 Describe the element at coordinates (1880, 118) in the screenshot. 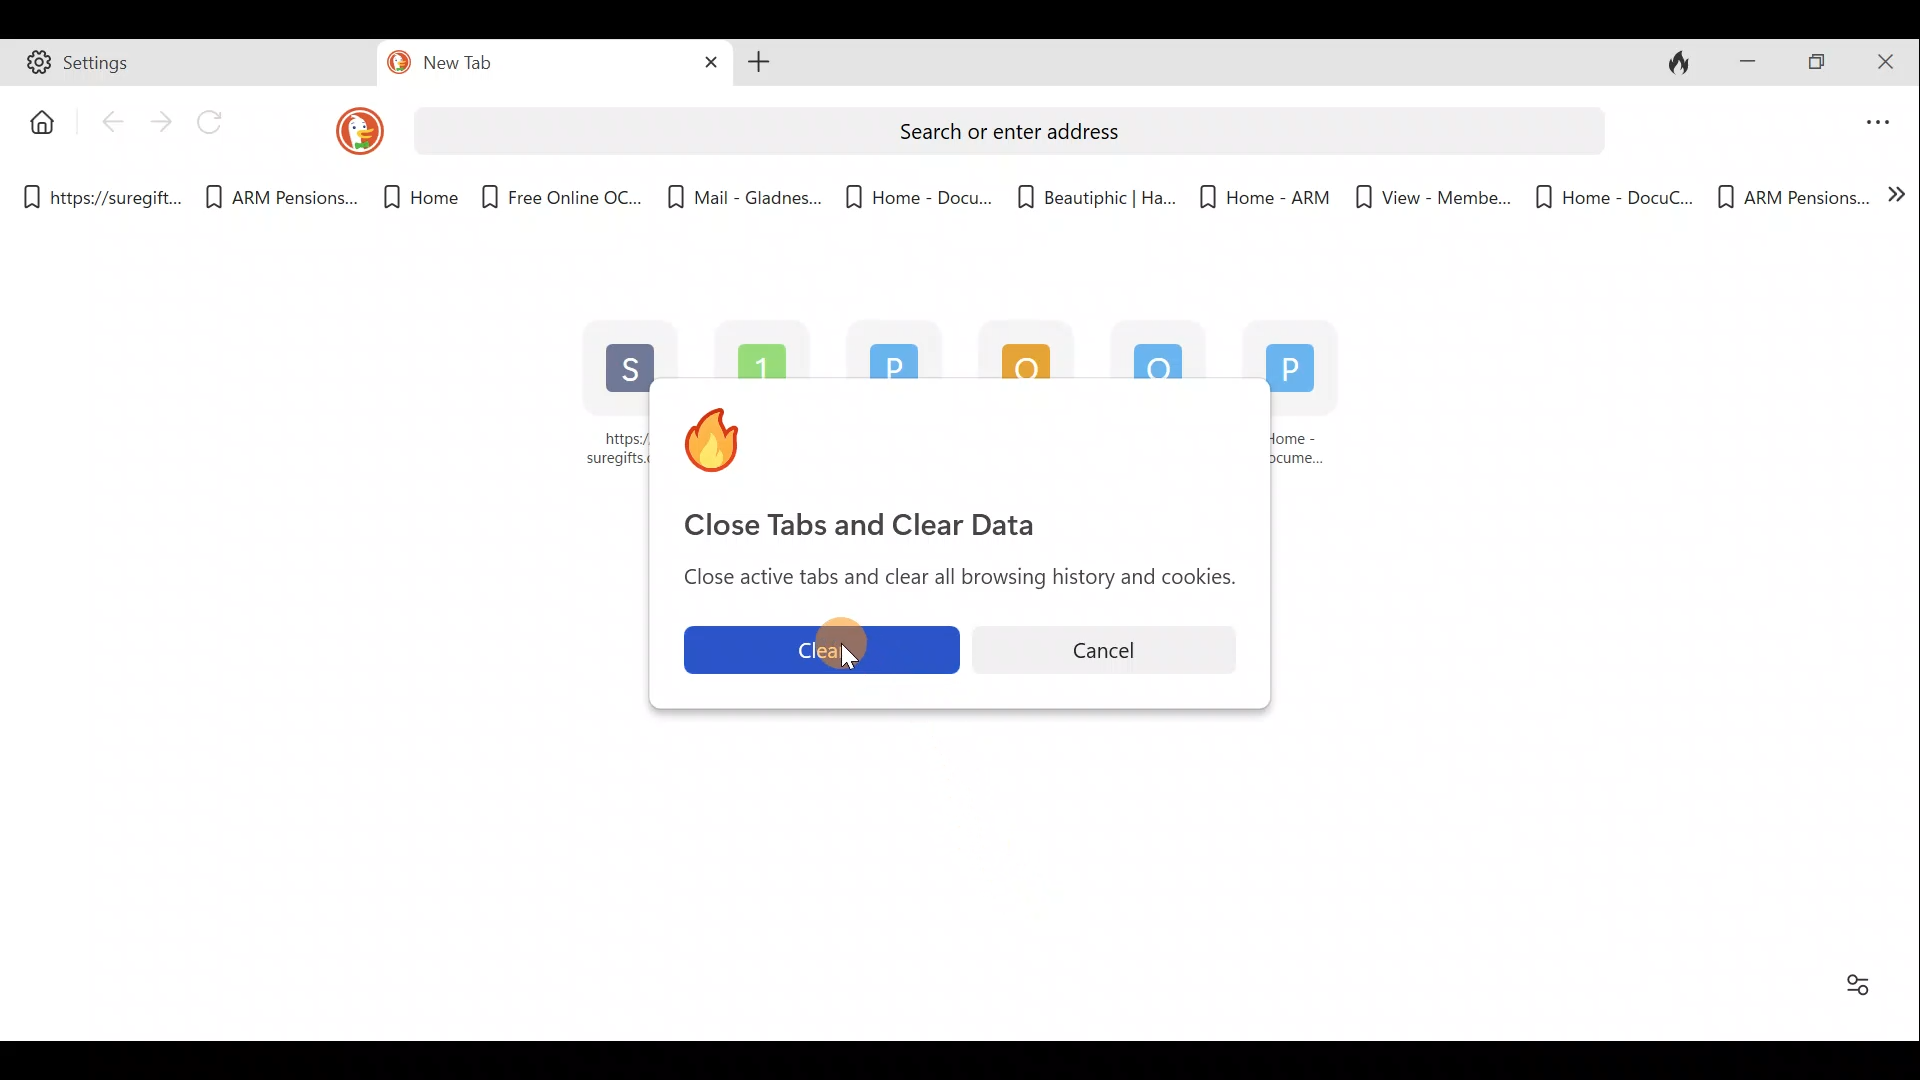

I see `Application menu` at that location.